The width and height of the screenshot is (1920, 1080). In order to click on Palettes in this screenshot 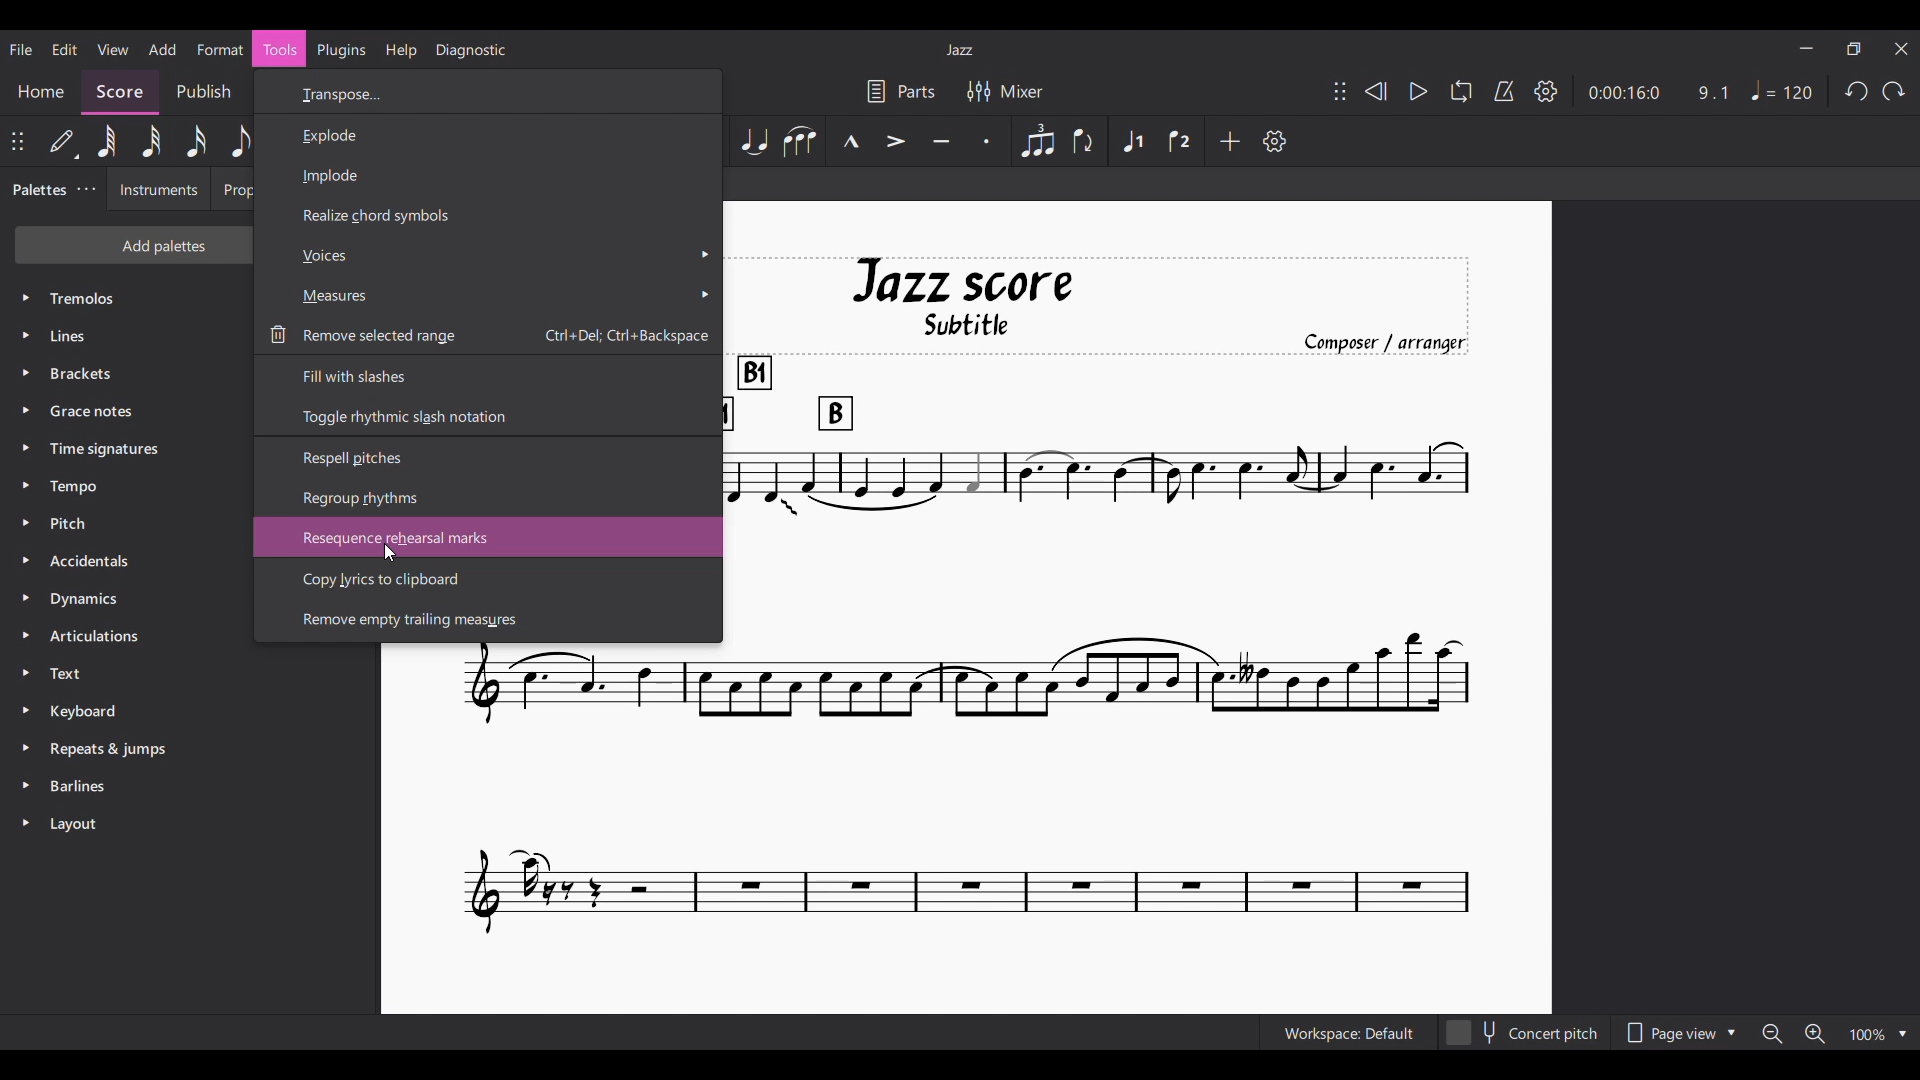, I will do `click(36, 190)`.